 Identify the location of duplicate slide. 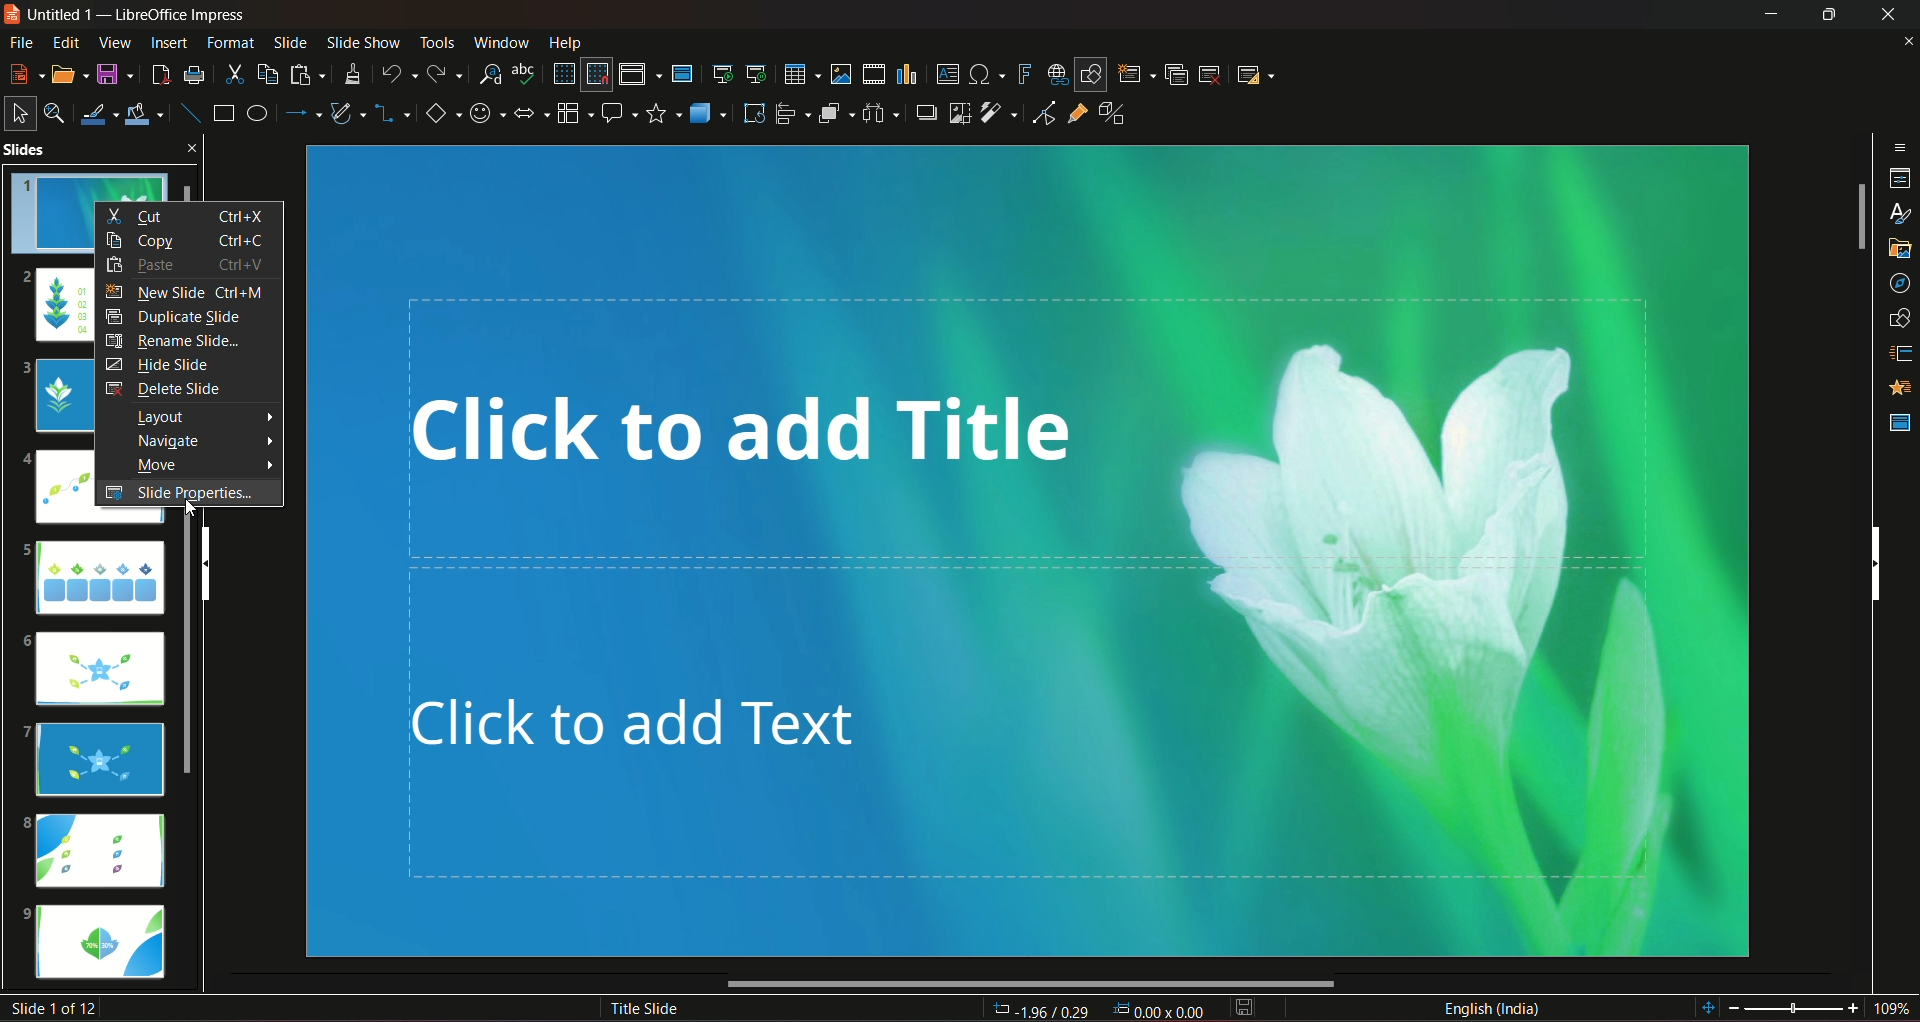
(174, 317).